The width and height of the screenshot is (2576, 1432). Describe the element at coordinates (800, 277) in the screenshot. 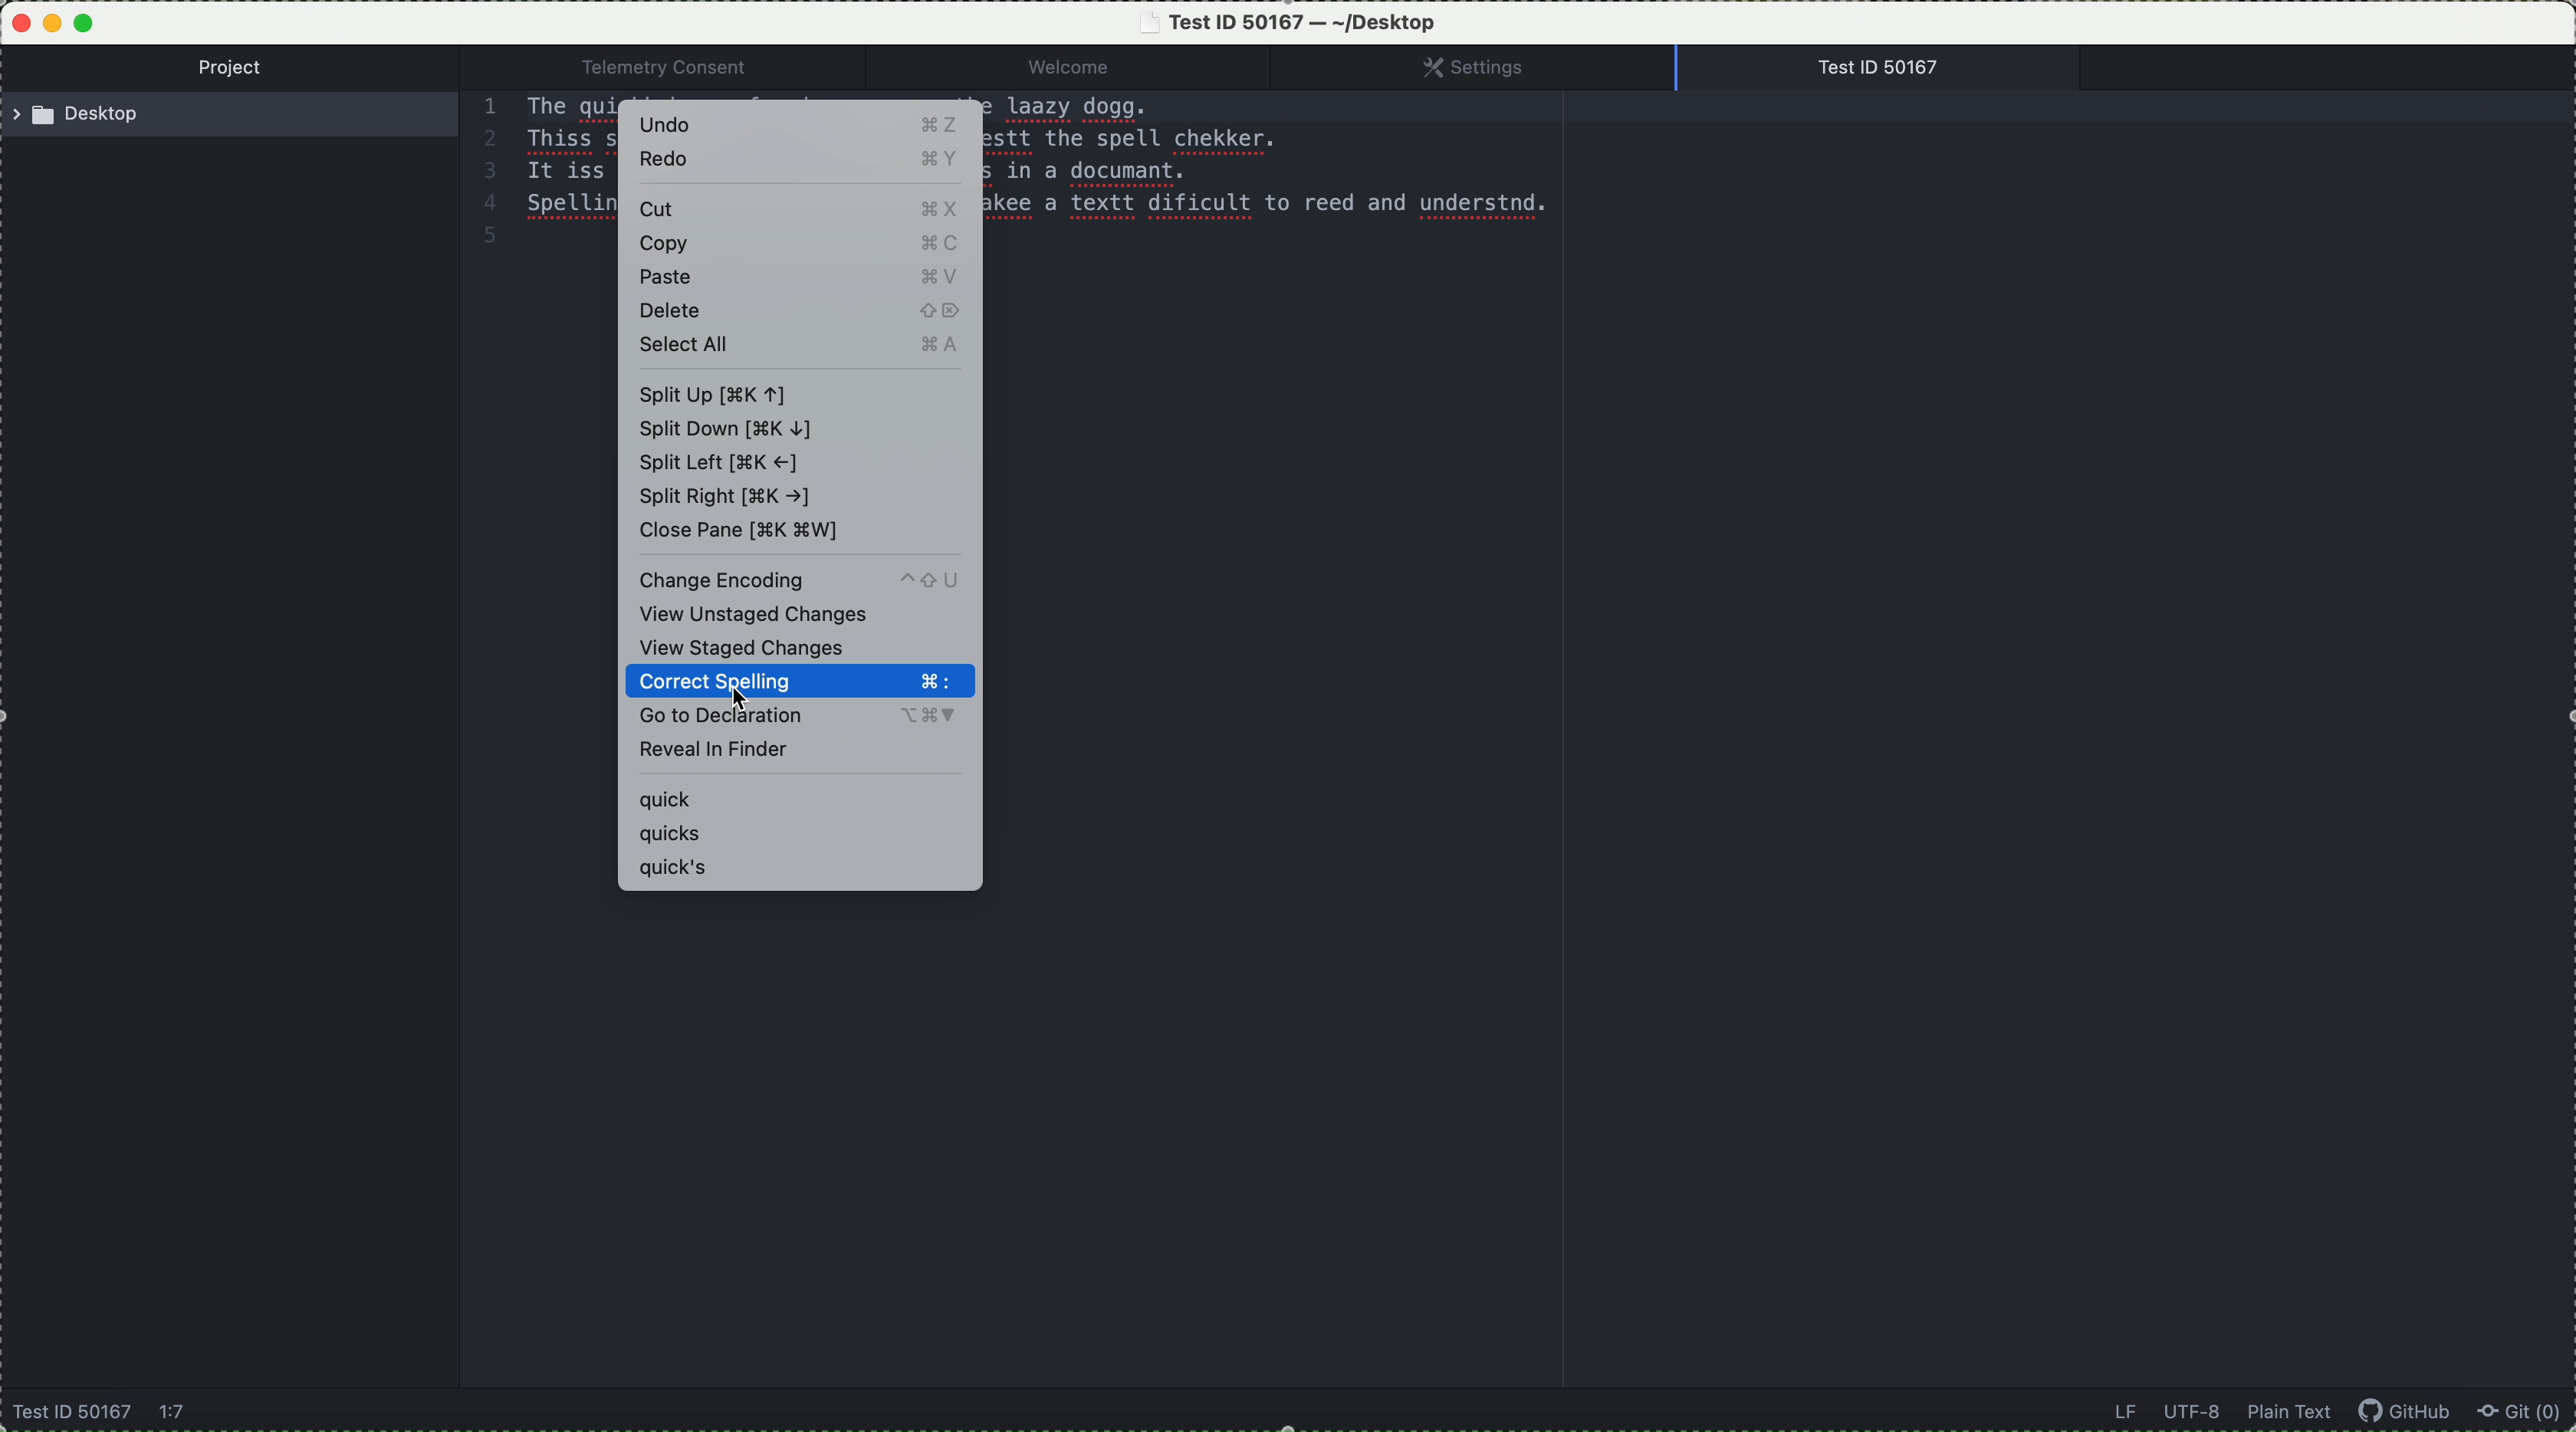

I see `paste` at that location.